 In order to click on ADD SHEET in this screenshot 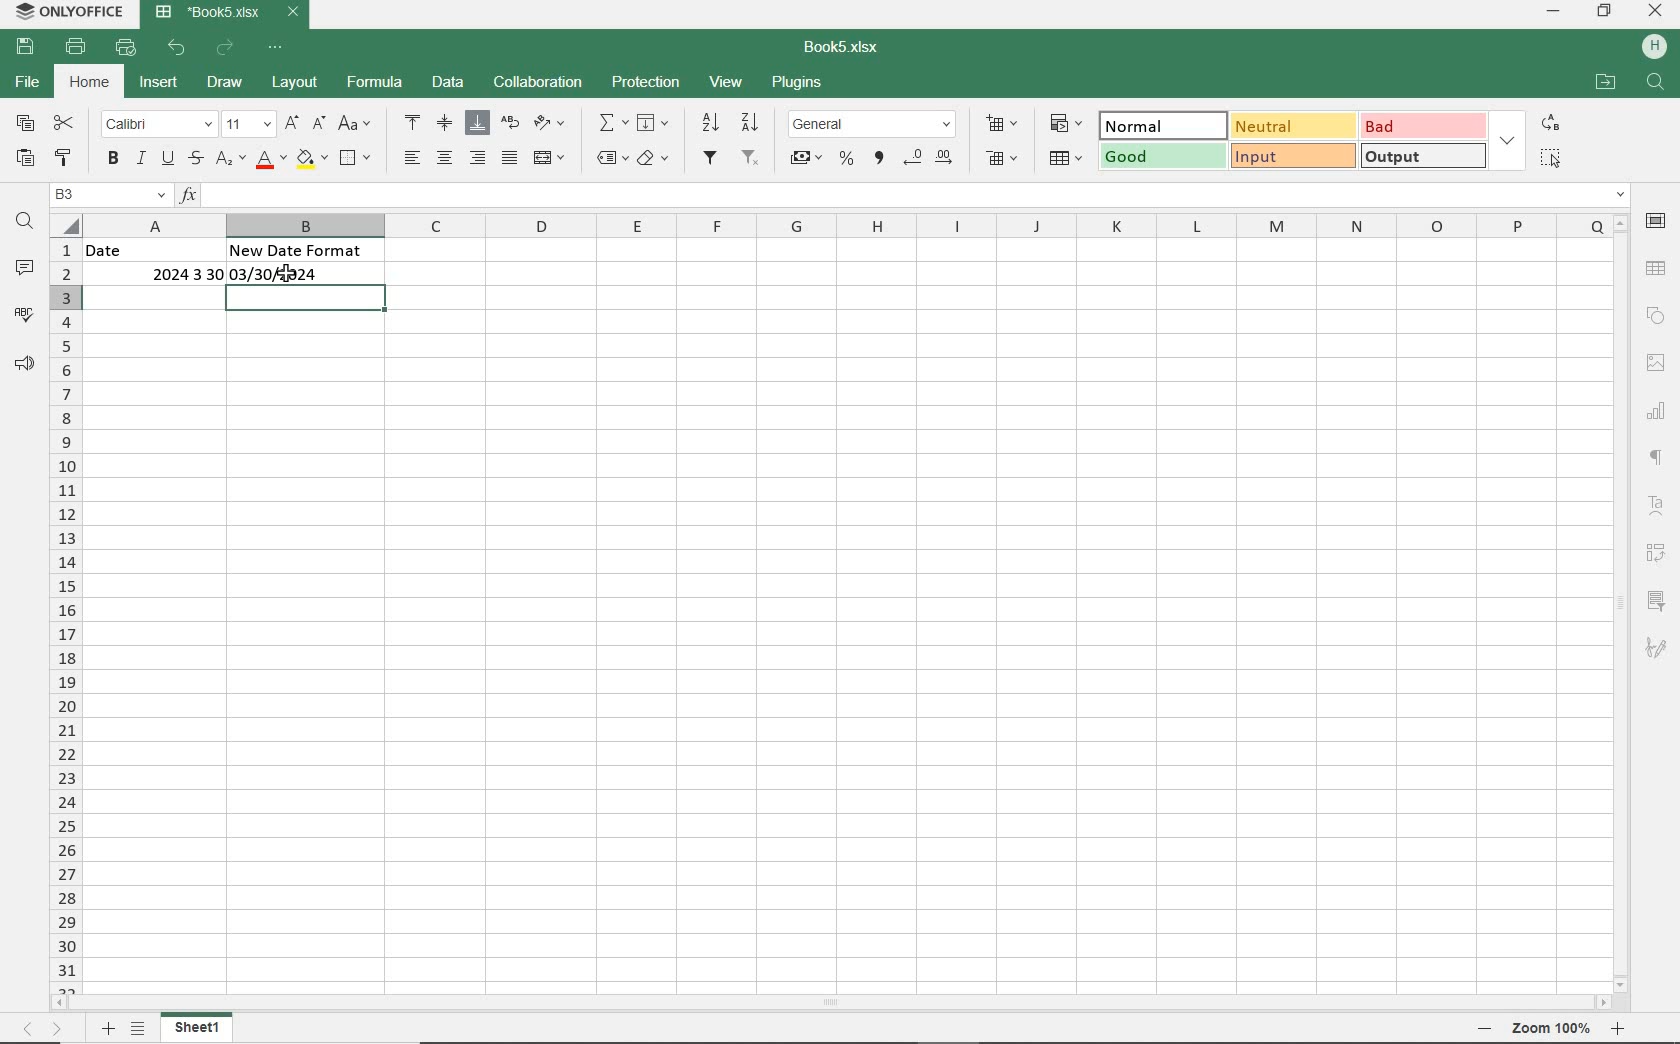, I will do `click(108, 1029)`.